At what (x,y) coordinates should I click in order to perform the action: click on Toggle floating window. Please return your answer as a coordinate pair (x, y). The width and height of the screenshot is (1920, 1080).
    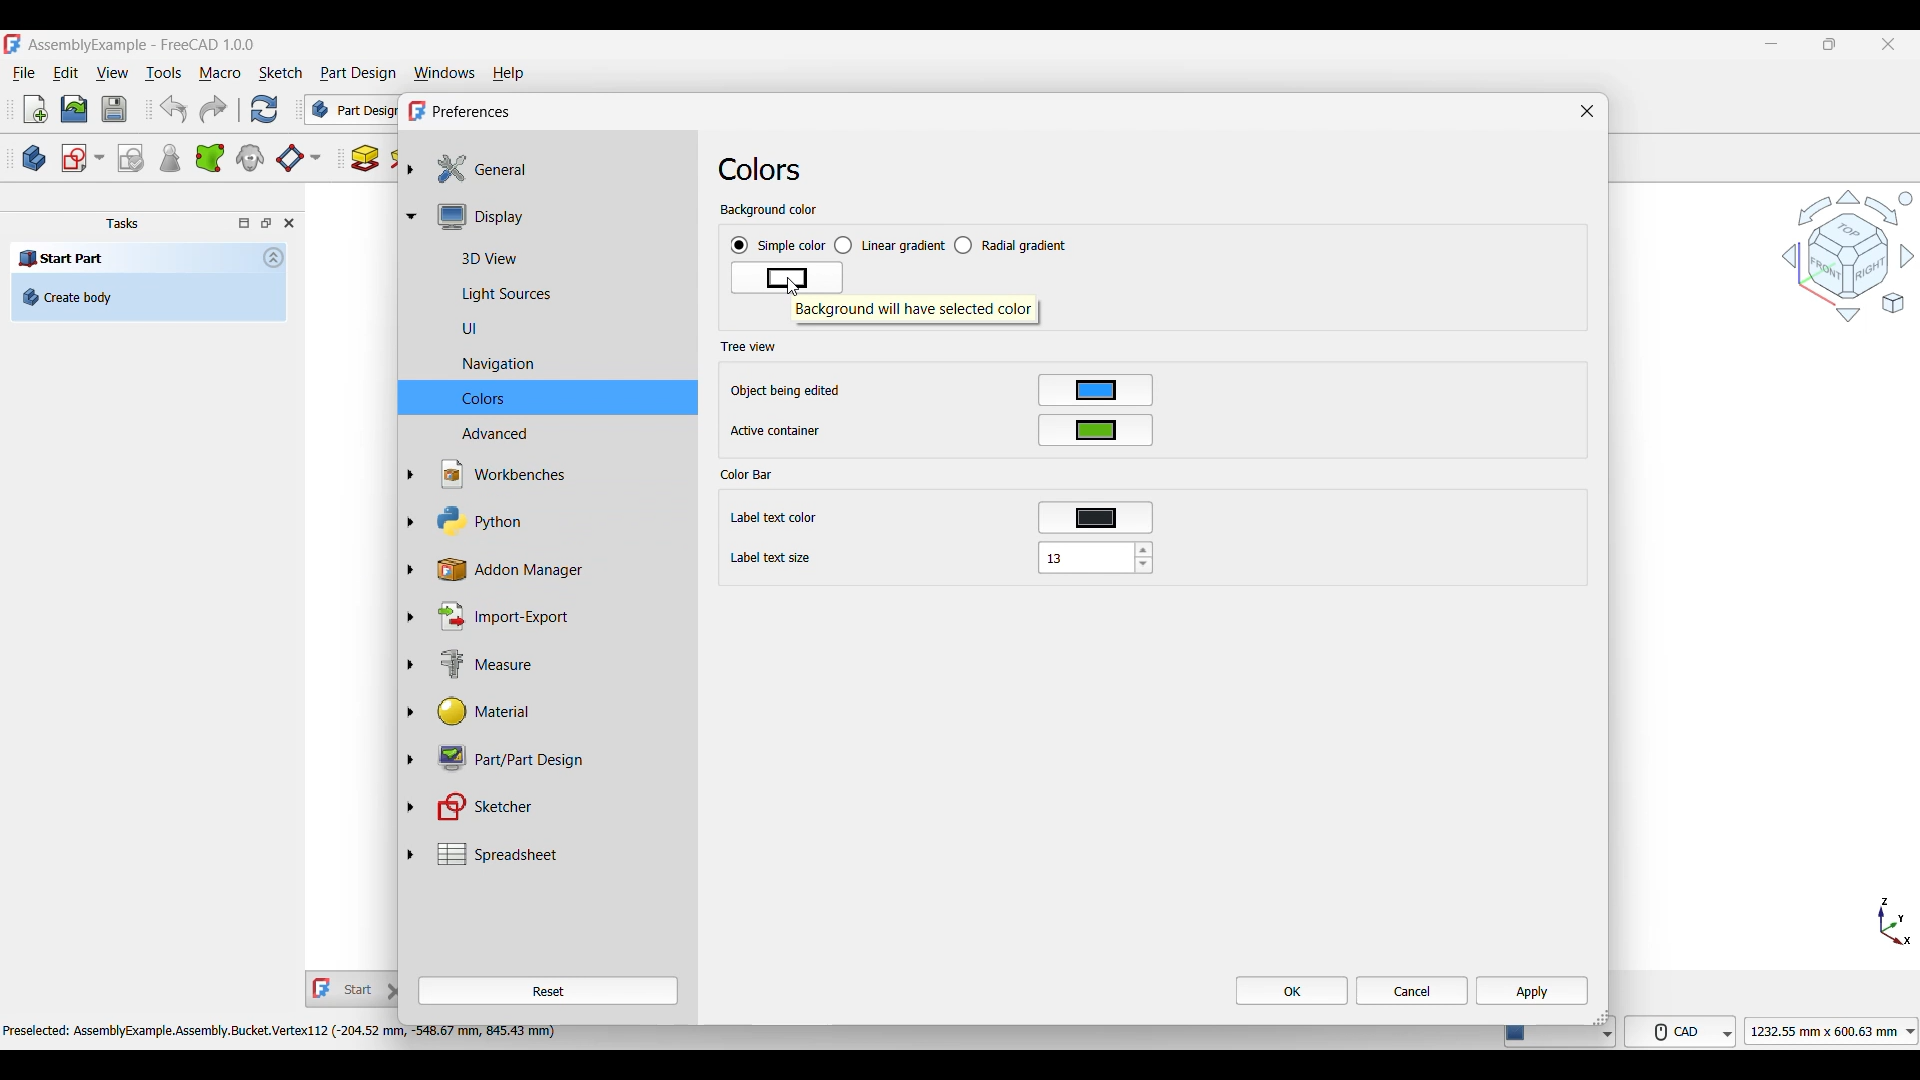
    Looking at the image, I should click on (266, 222).